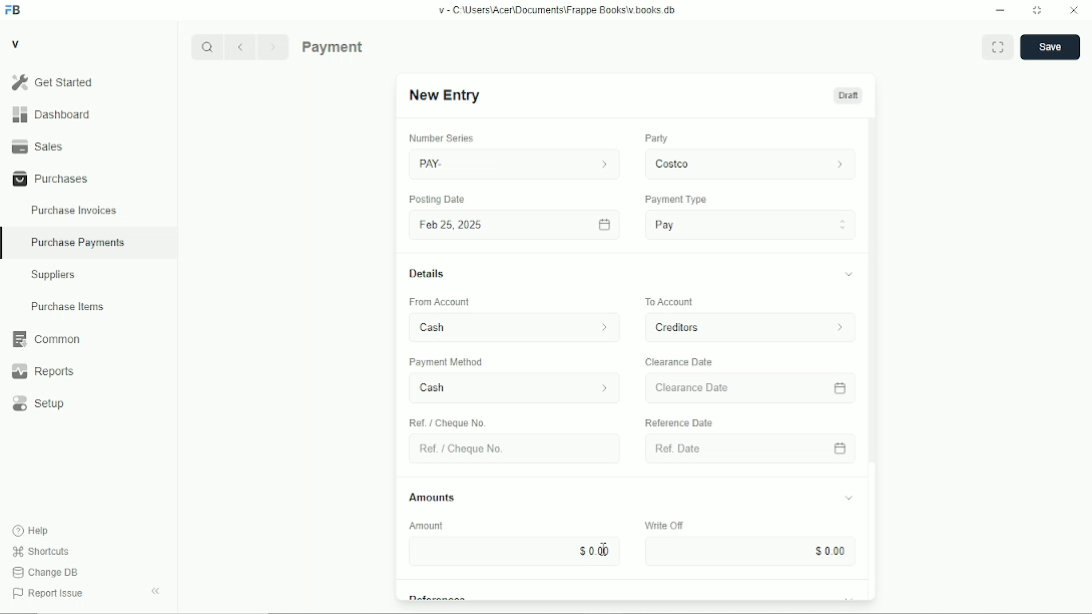 This screenshot has height=614, width=1092. What do you see at coordinates (437, 139) in the screenshot?
I see `number series` at bounding box center [437, 139].